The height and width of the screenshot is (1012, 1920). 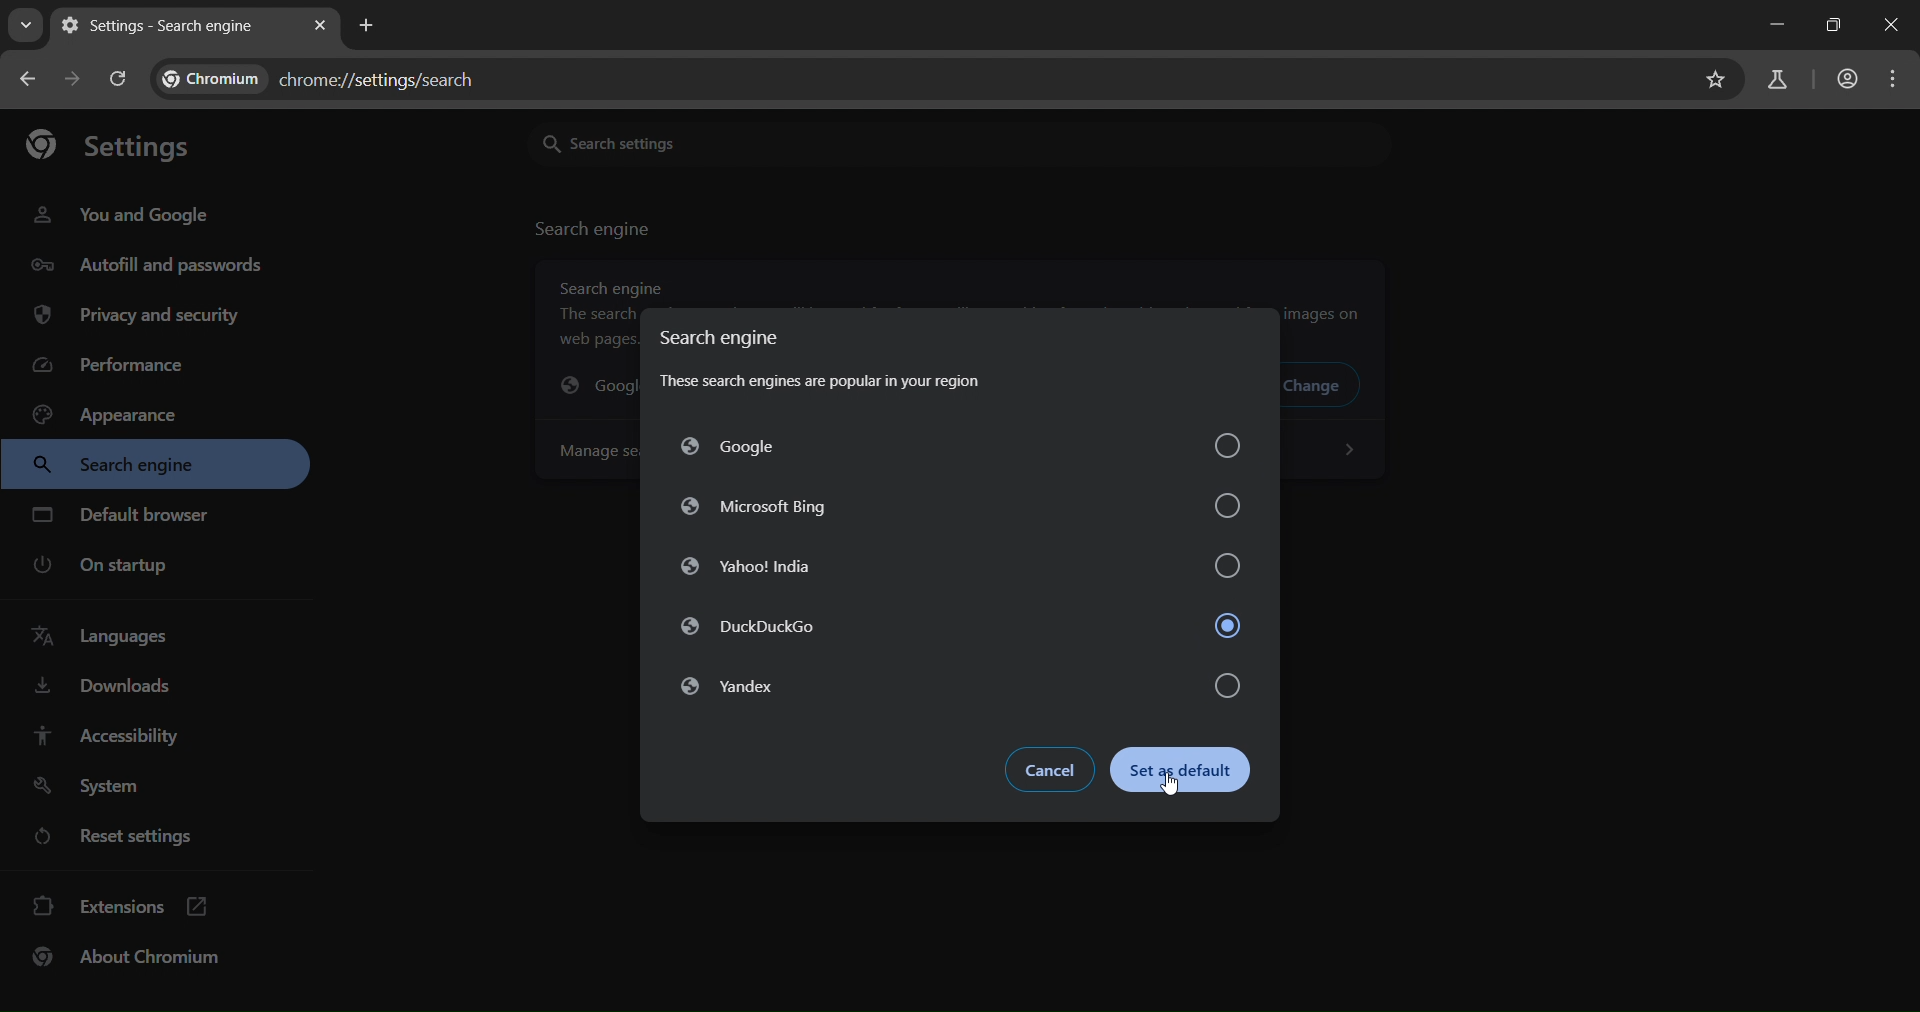 What do you see at coordinates (366, 25) in the screenshot?
I see `new tab` at bounding box center [366, 25].